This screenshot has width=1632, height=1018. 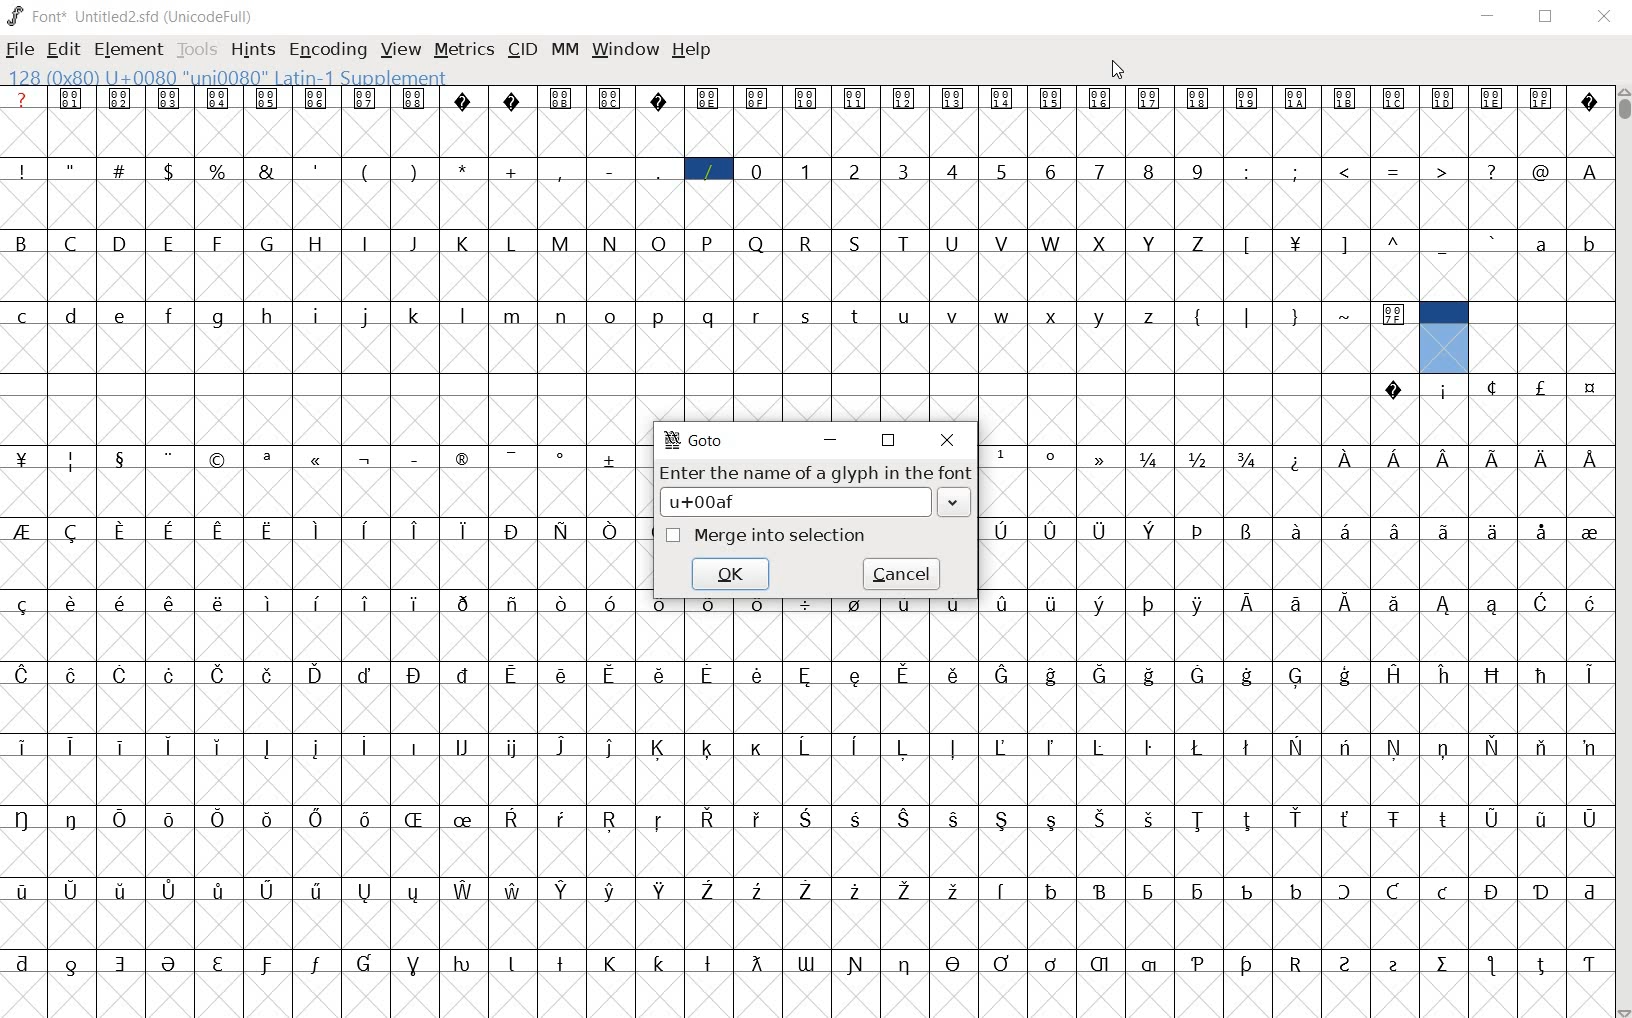 I want to click on Symbol, so click(x=123, y=961).